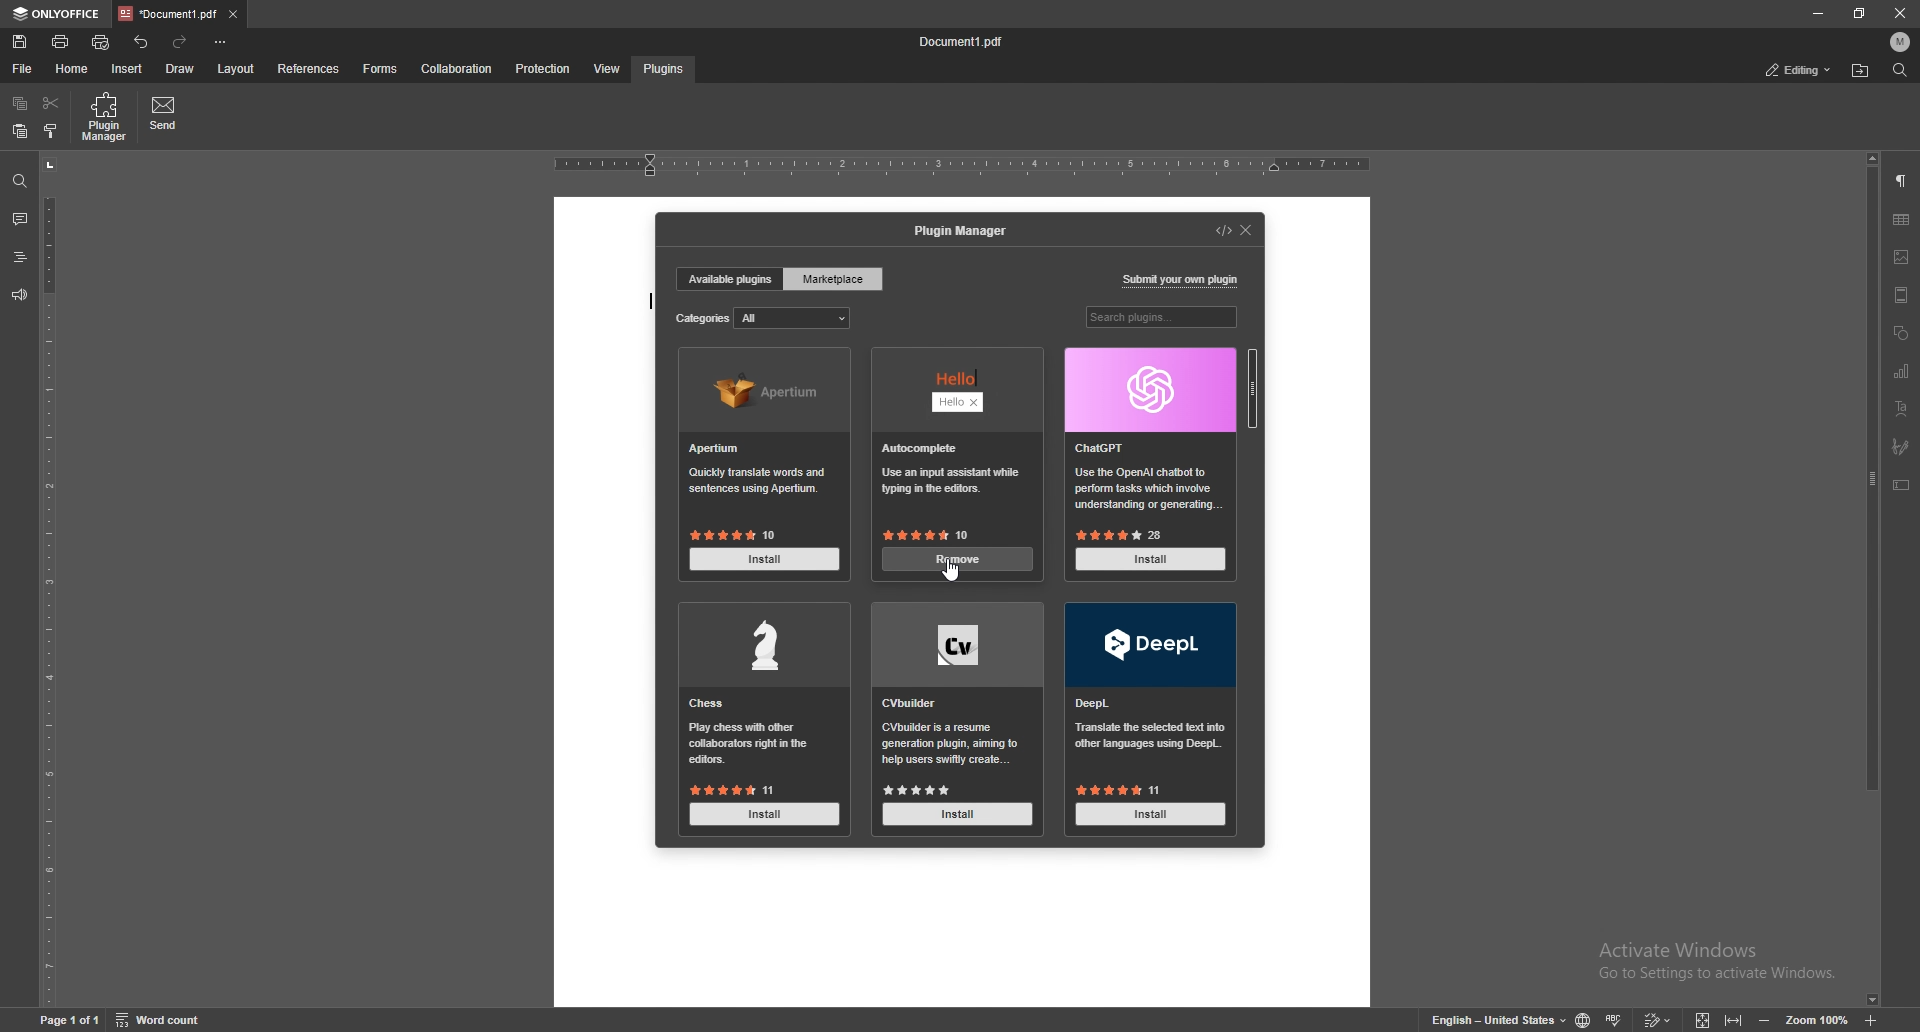 This screenshot has width=1920, height=1032. I want to click on install, so click(766, 560).